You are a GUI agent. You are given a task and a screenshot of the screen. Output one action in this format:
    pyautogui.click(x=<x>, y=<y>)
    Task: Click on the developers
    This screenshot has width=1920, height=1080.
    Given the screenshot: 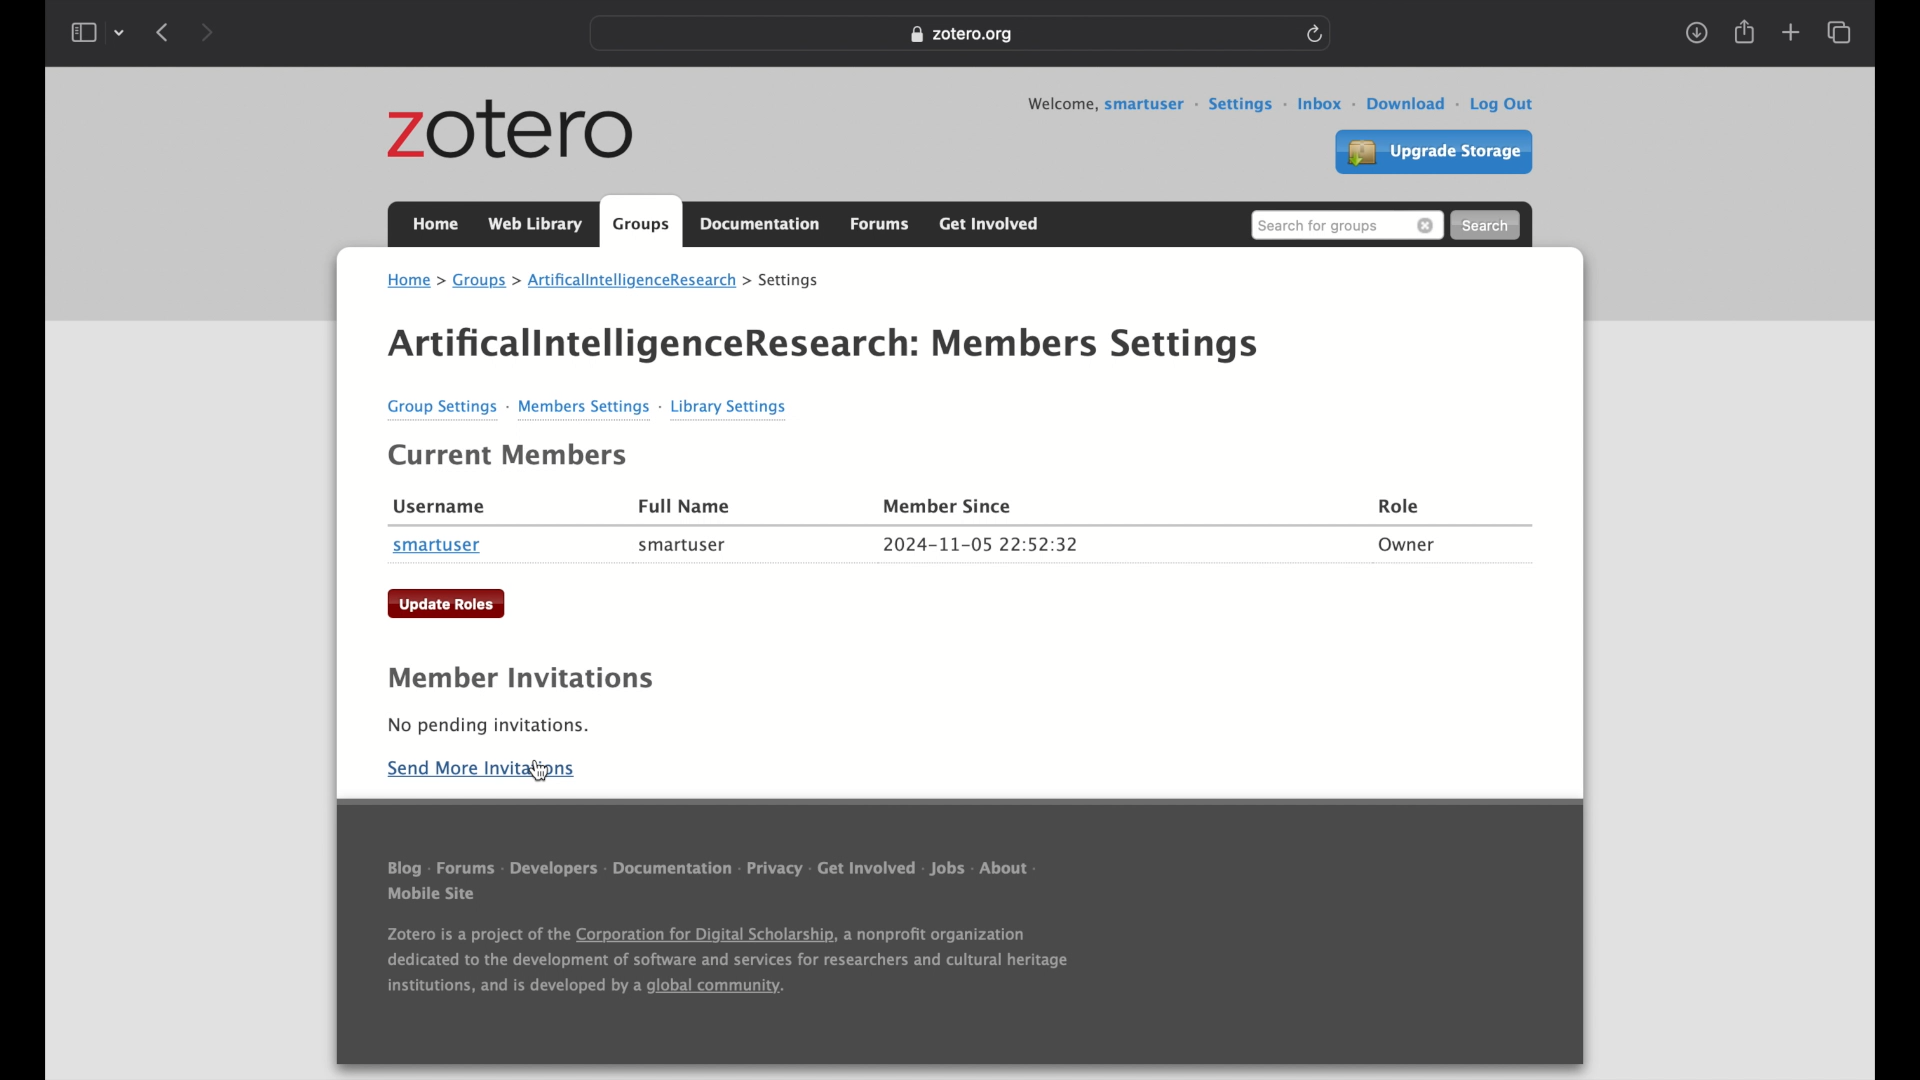 What is the action you would take?
    pyautogui.click(x=555, y=870)
    